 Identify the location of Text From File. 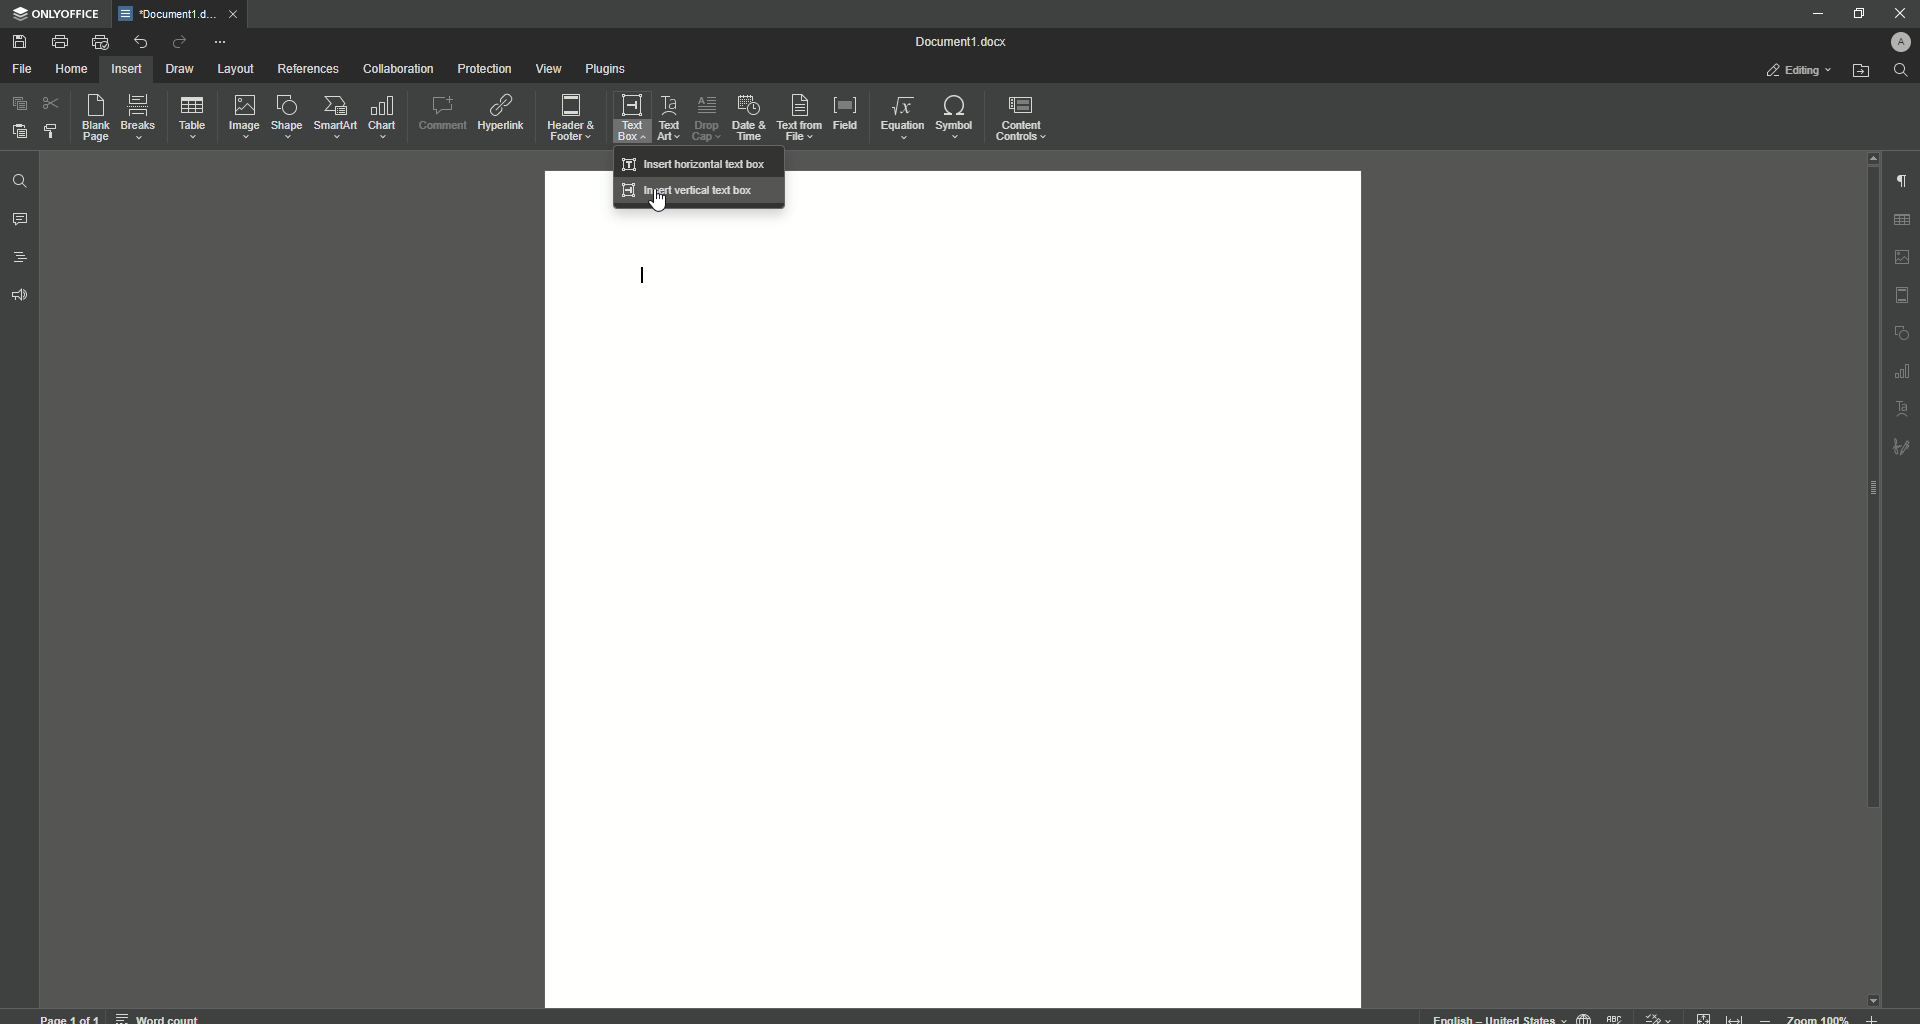
(796, 116).